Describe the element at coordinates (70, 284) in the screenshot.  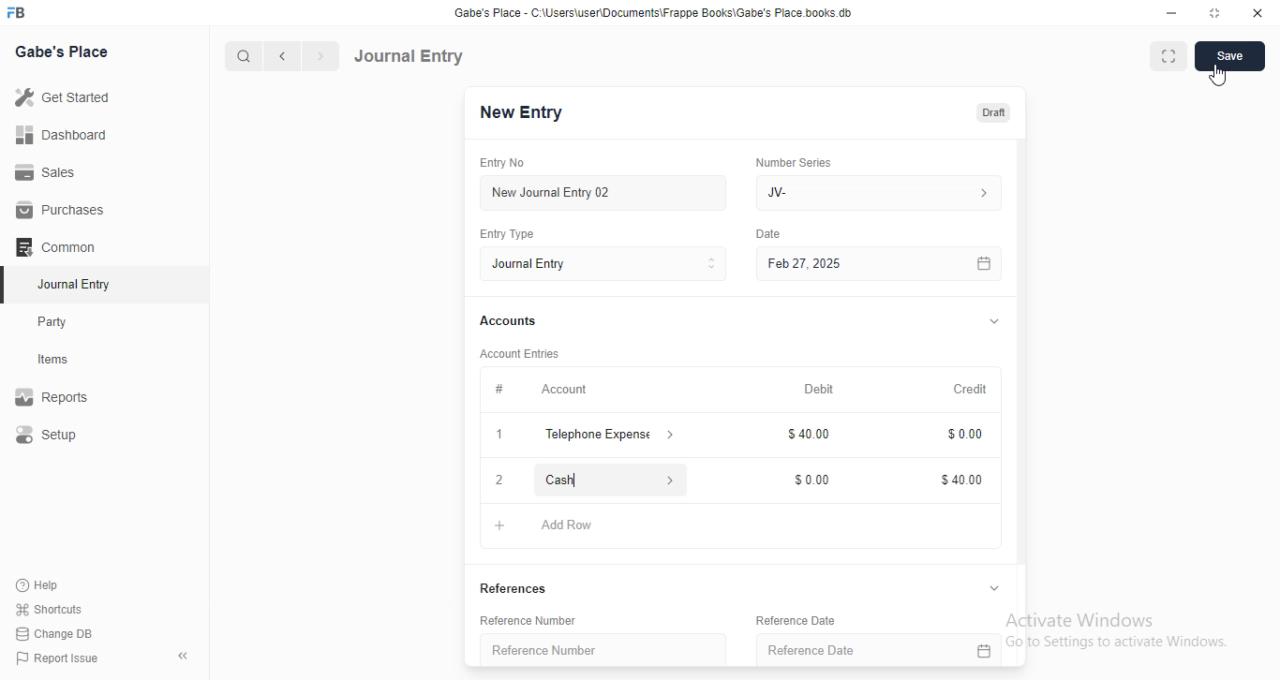
I see `Journal Entry` at that location.